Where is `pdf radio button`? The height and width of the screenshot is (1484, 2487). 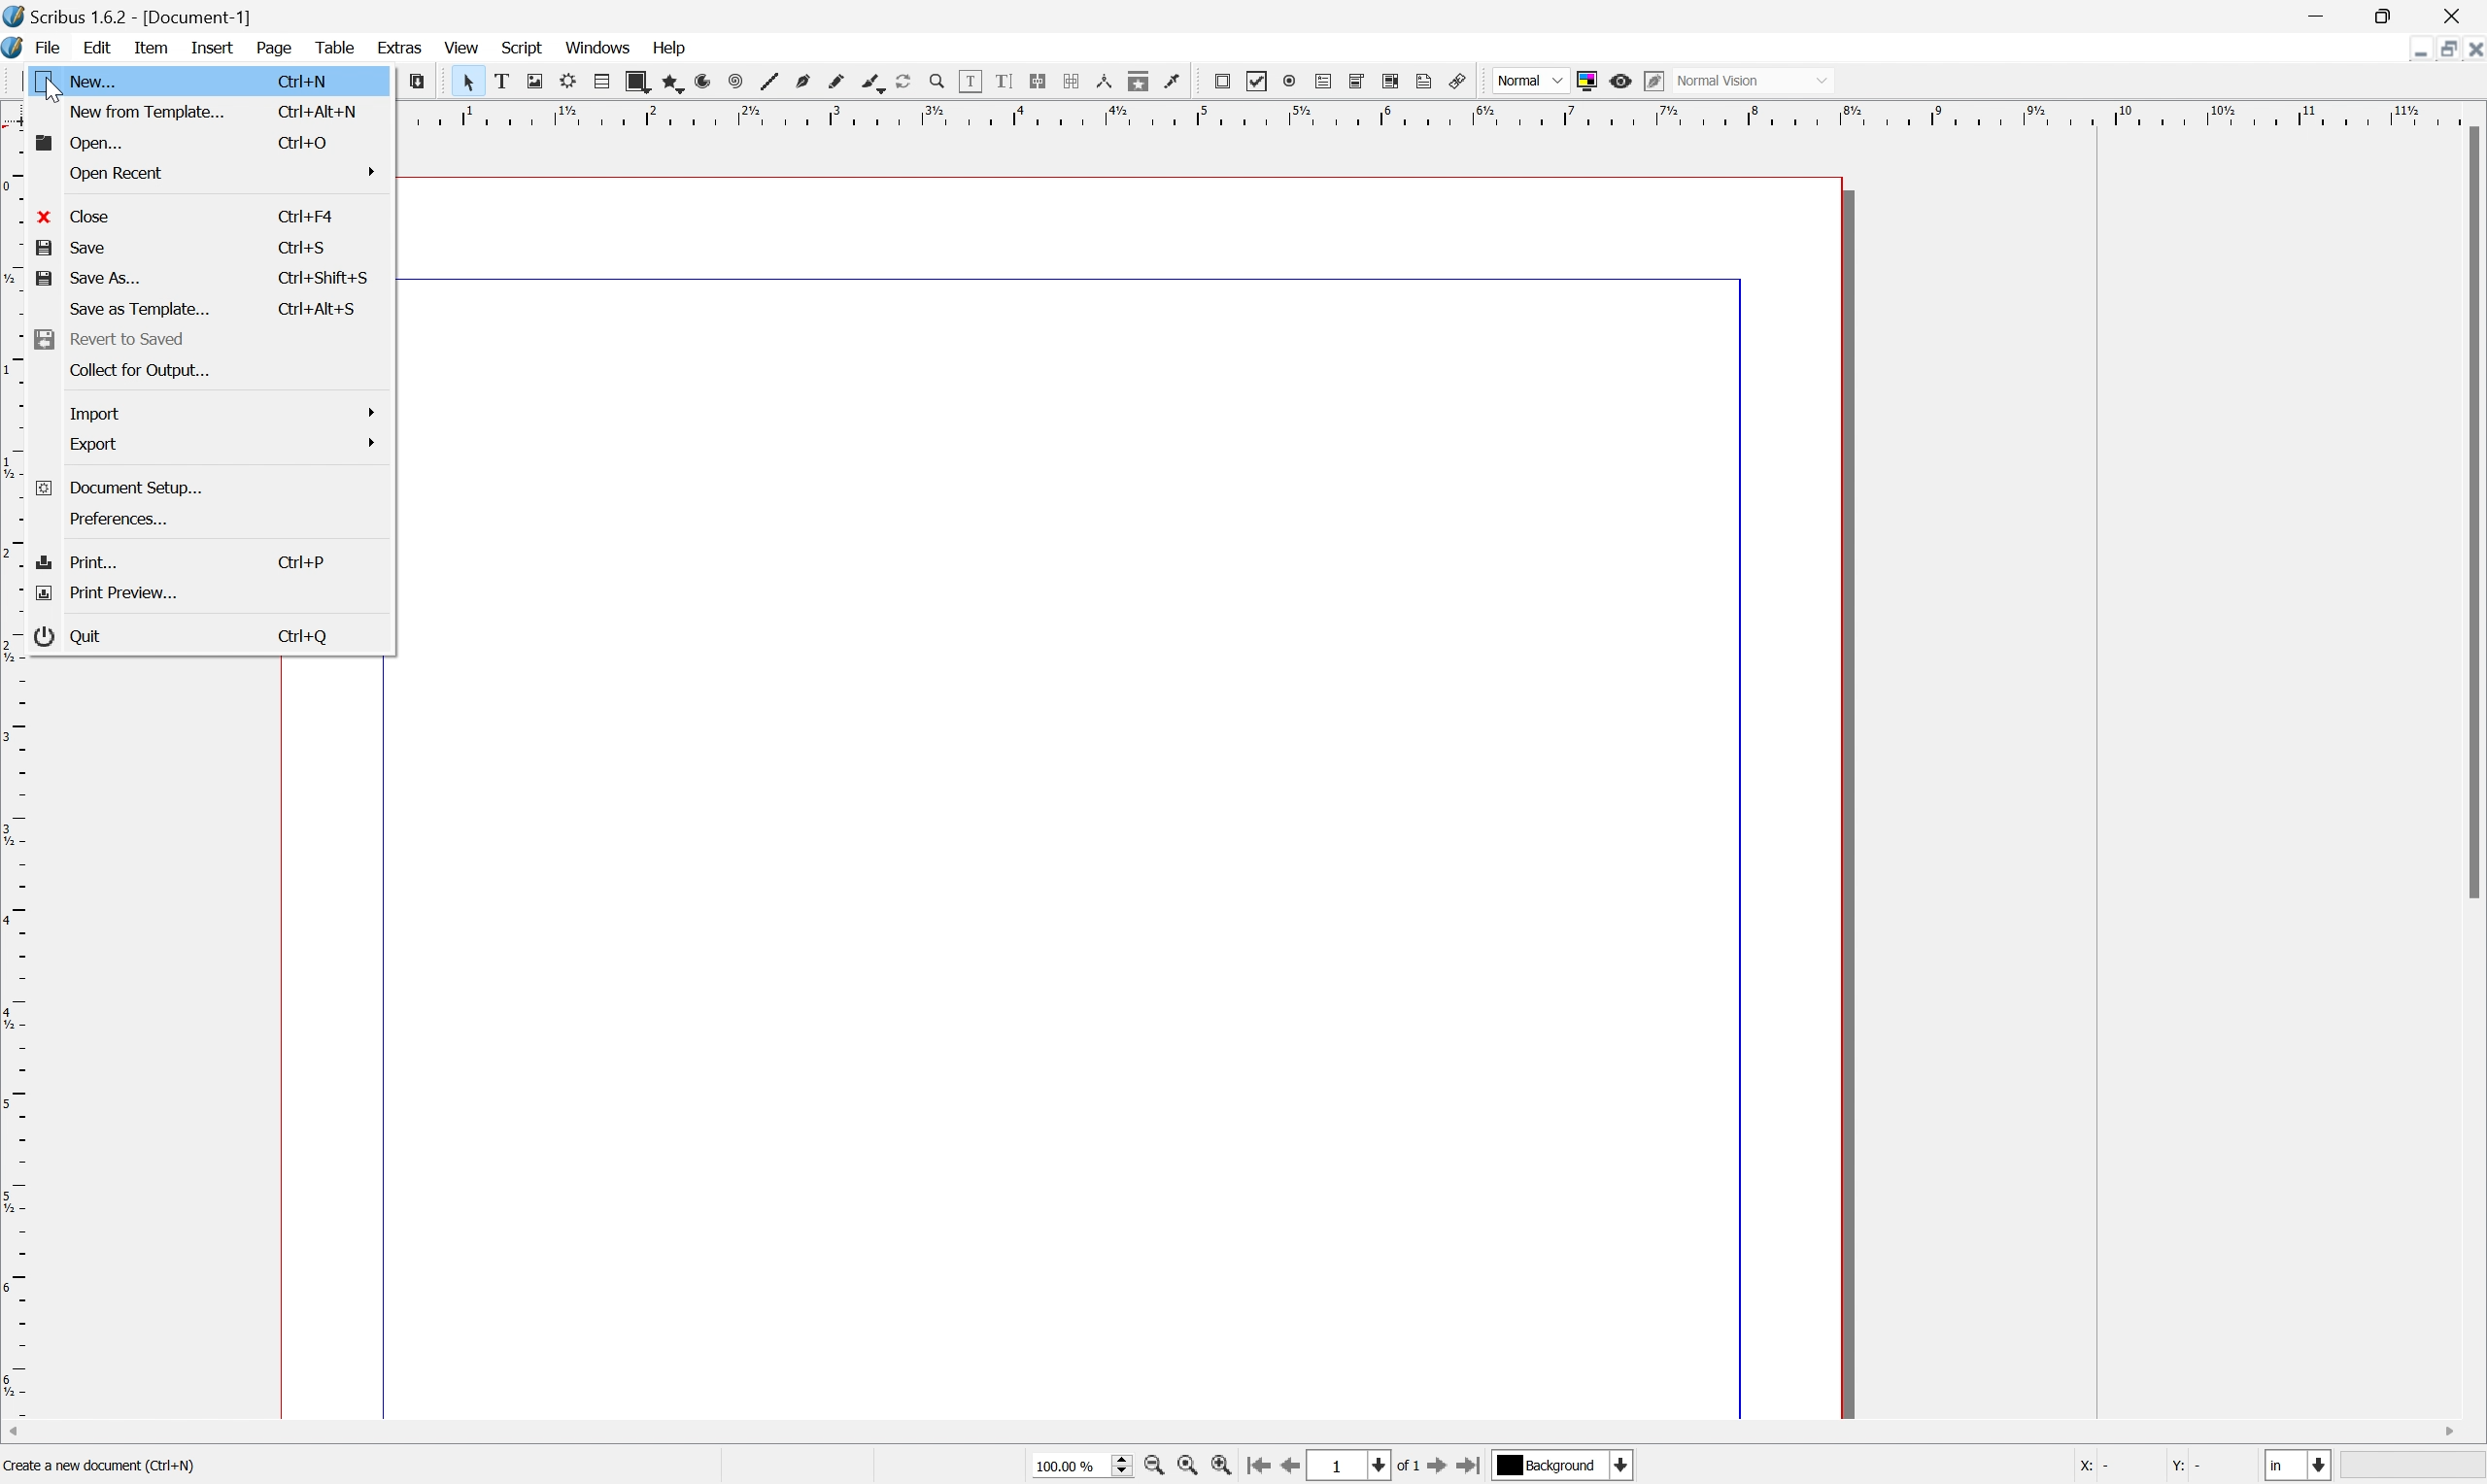
pdf radio button is located at coordinates (1290, 78).